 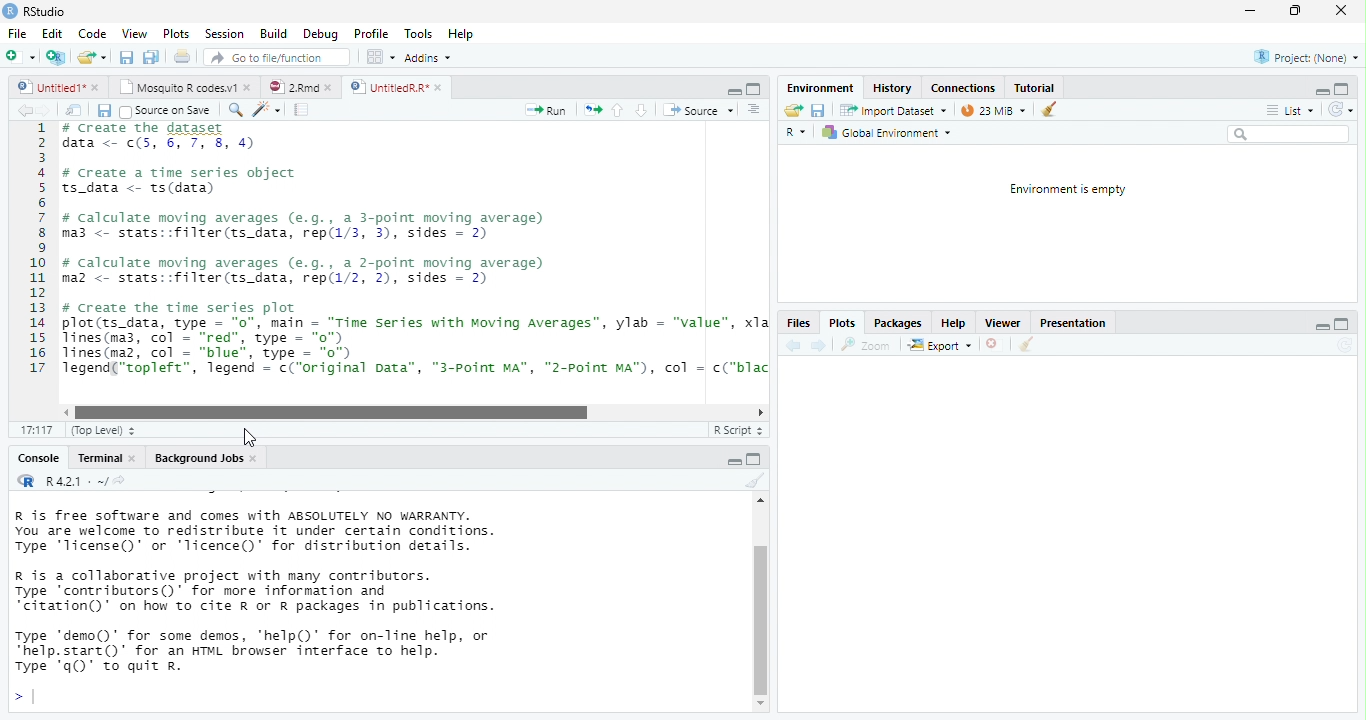 What do you see at coordinates (1049, 108) in the screenshot?
I see `clear` at bounding box center [1049, 108].